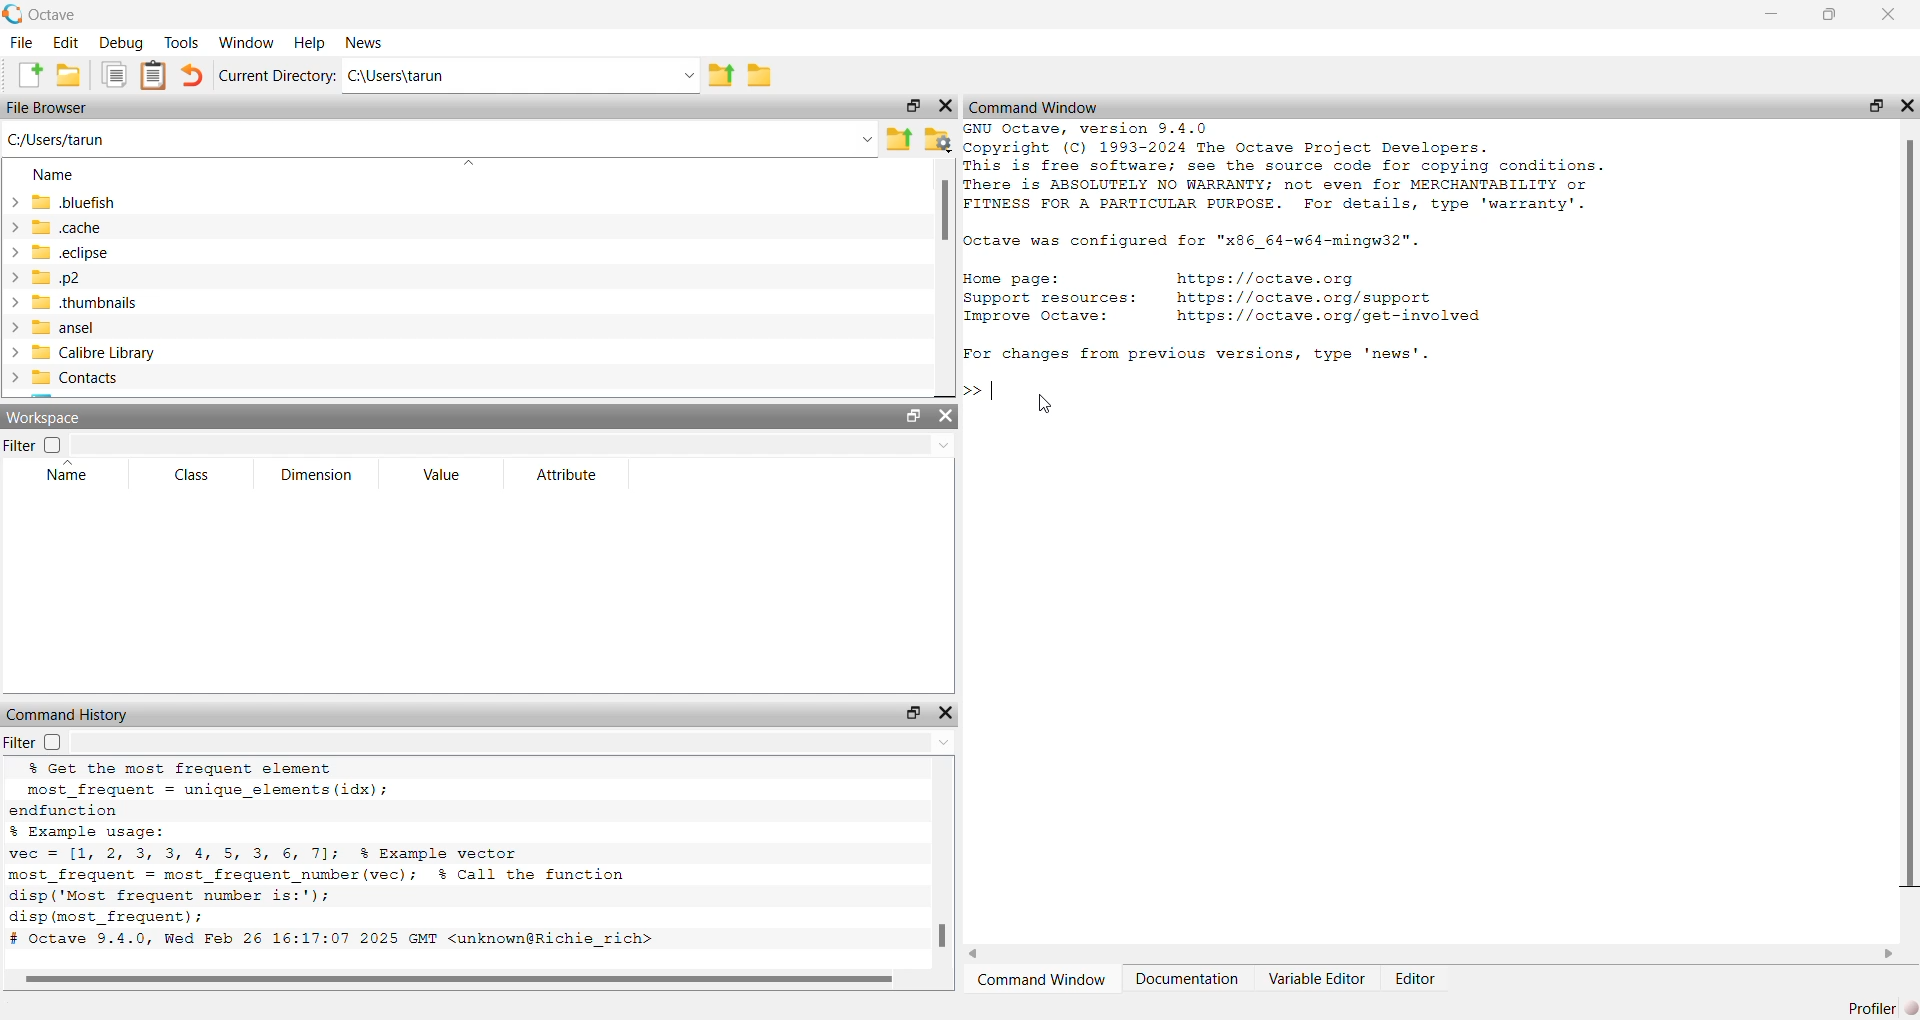  What do you see at coordinates (1830, 14) in the screenshot?
I see `restore` at bounding box center [1830, 14].